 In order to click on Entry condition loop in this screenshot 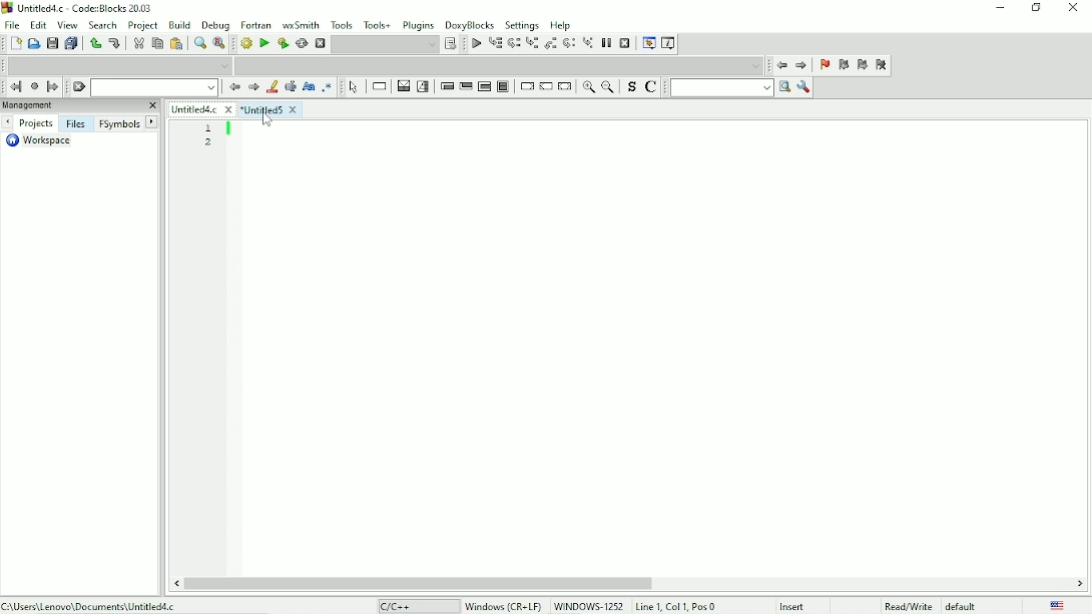, I will do `click(446, 88)`.